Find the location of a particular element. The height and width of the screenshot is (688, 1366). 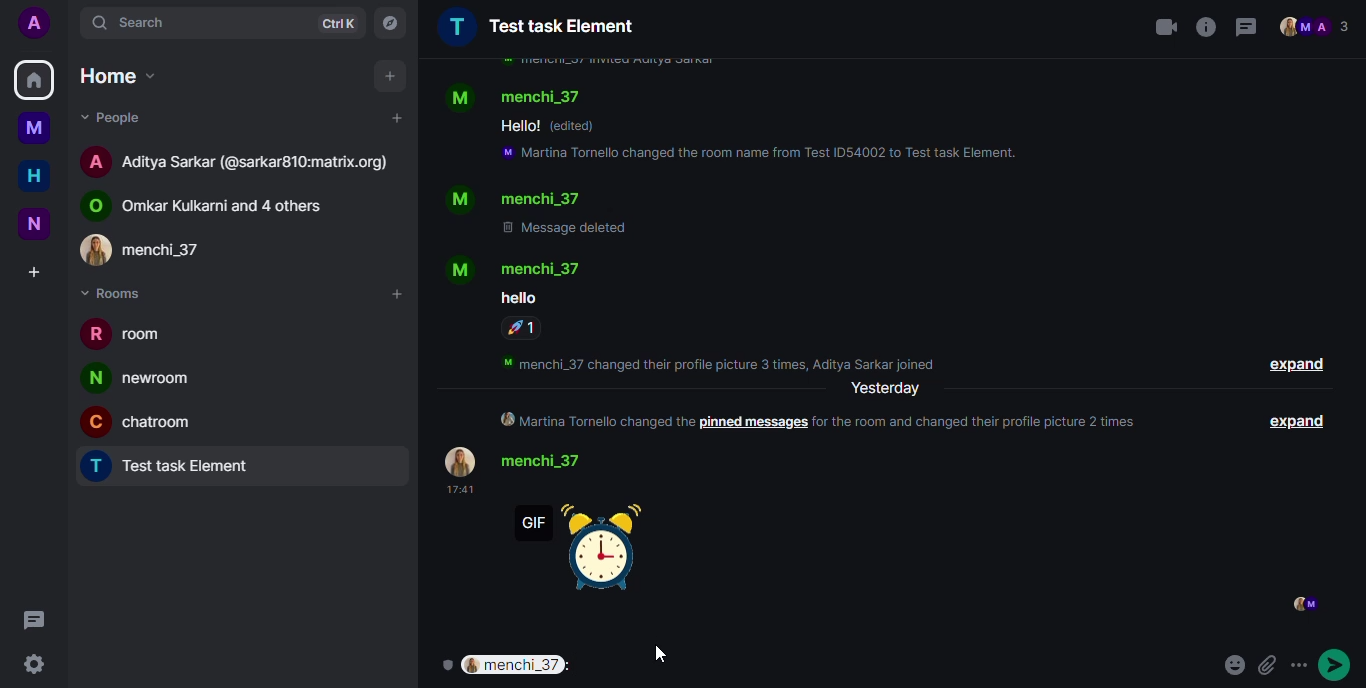

contact is located at coordinates (159, 248).